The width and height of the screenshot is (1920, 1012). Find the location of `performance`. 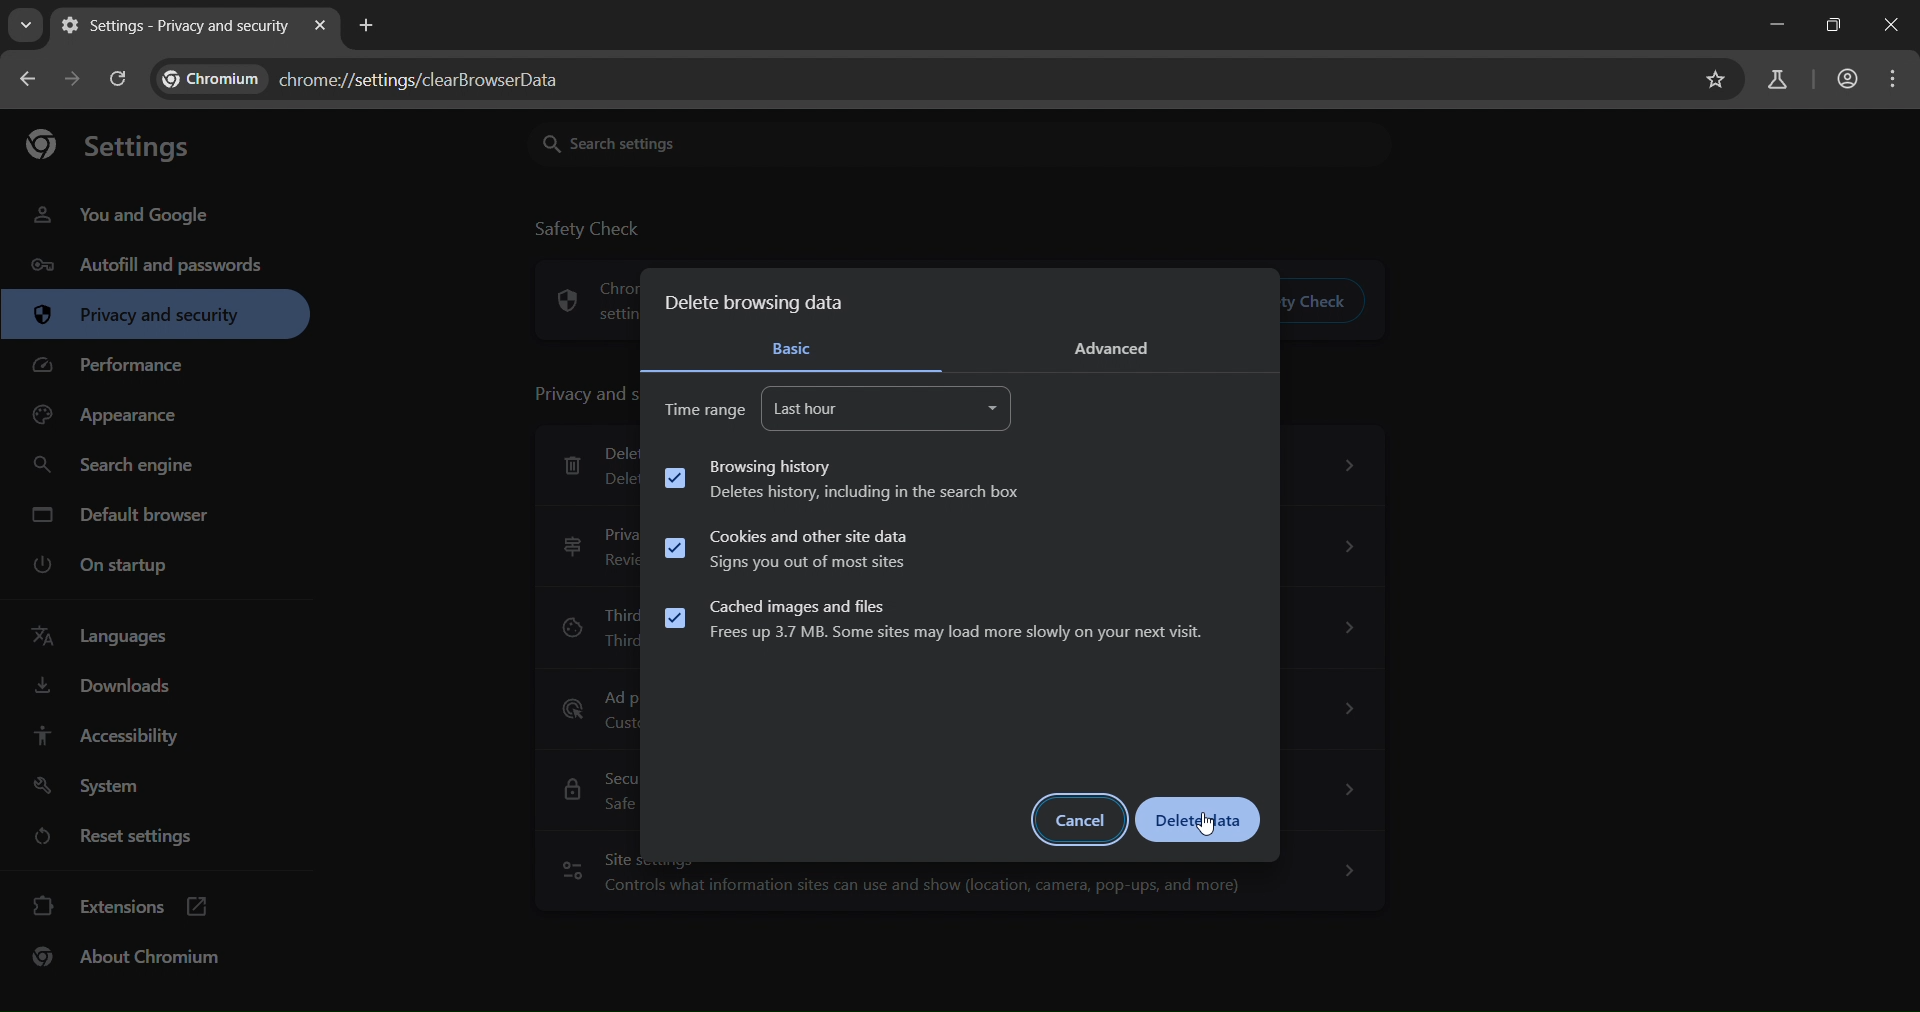

performance is located at coordinates (119, 366).